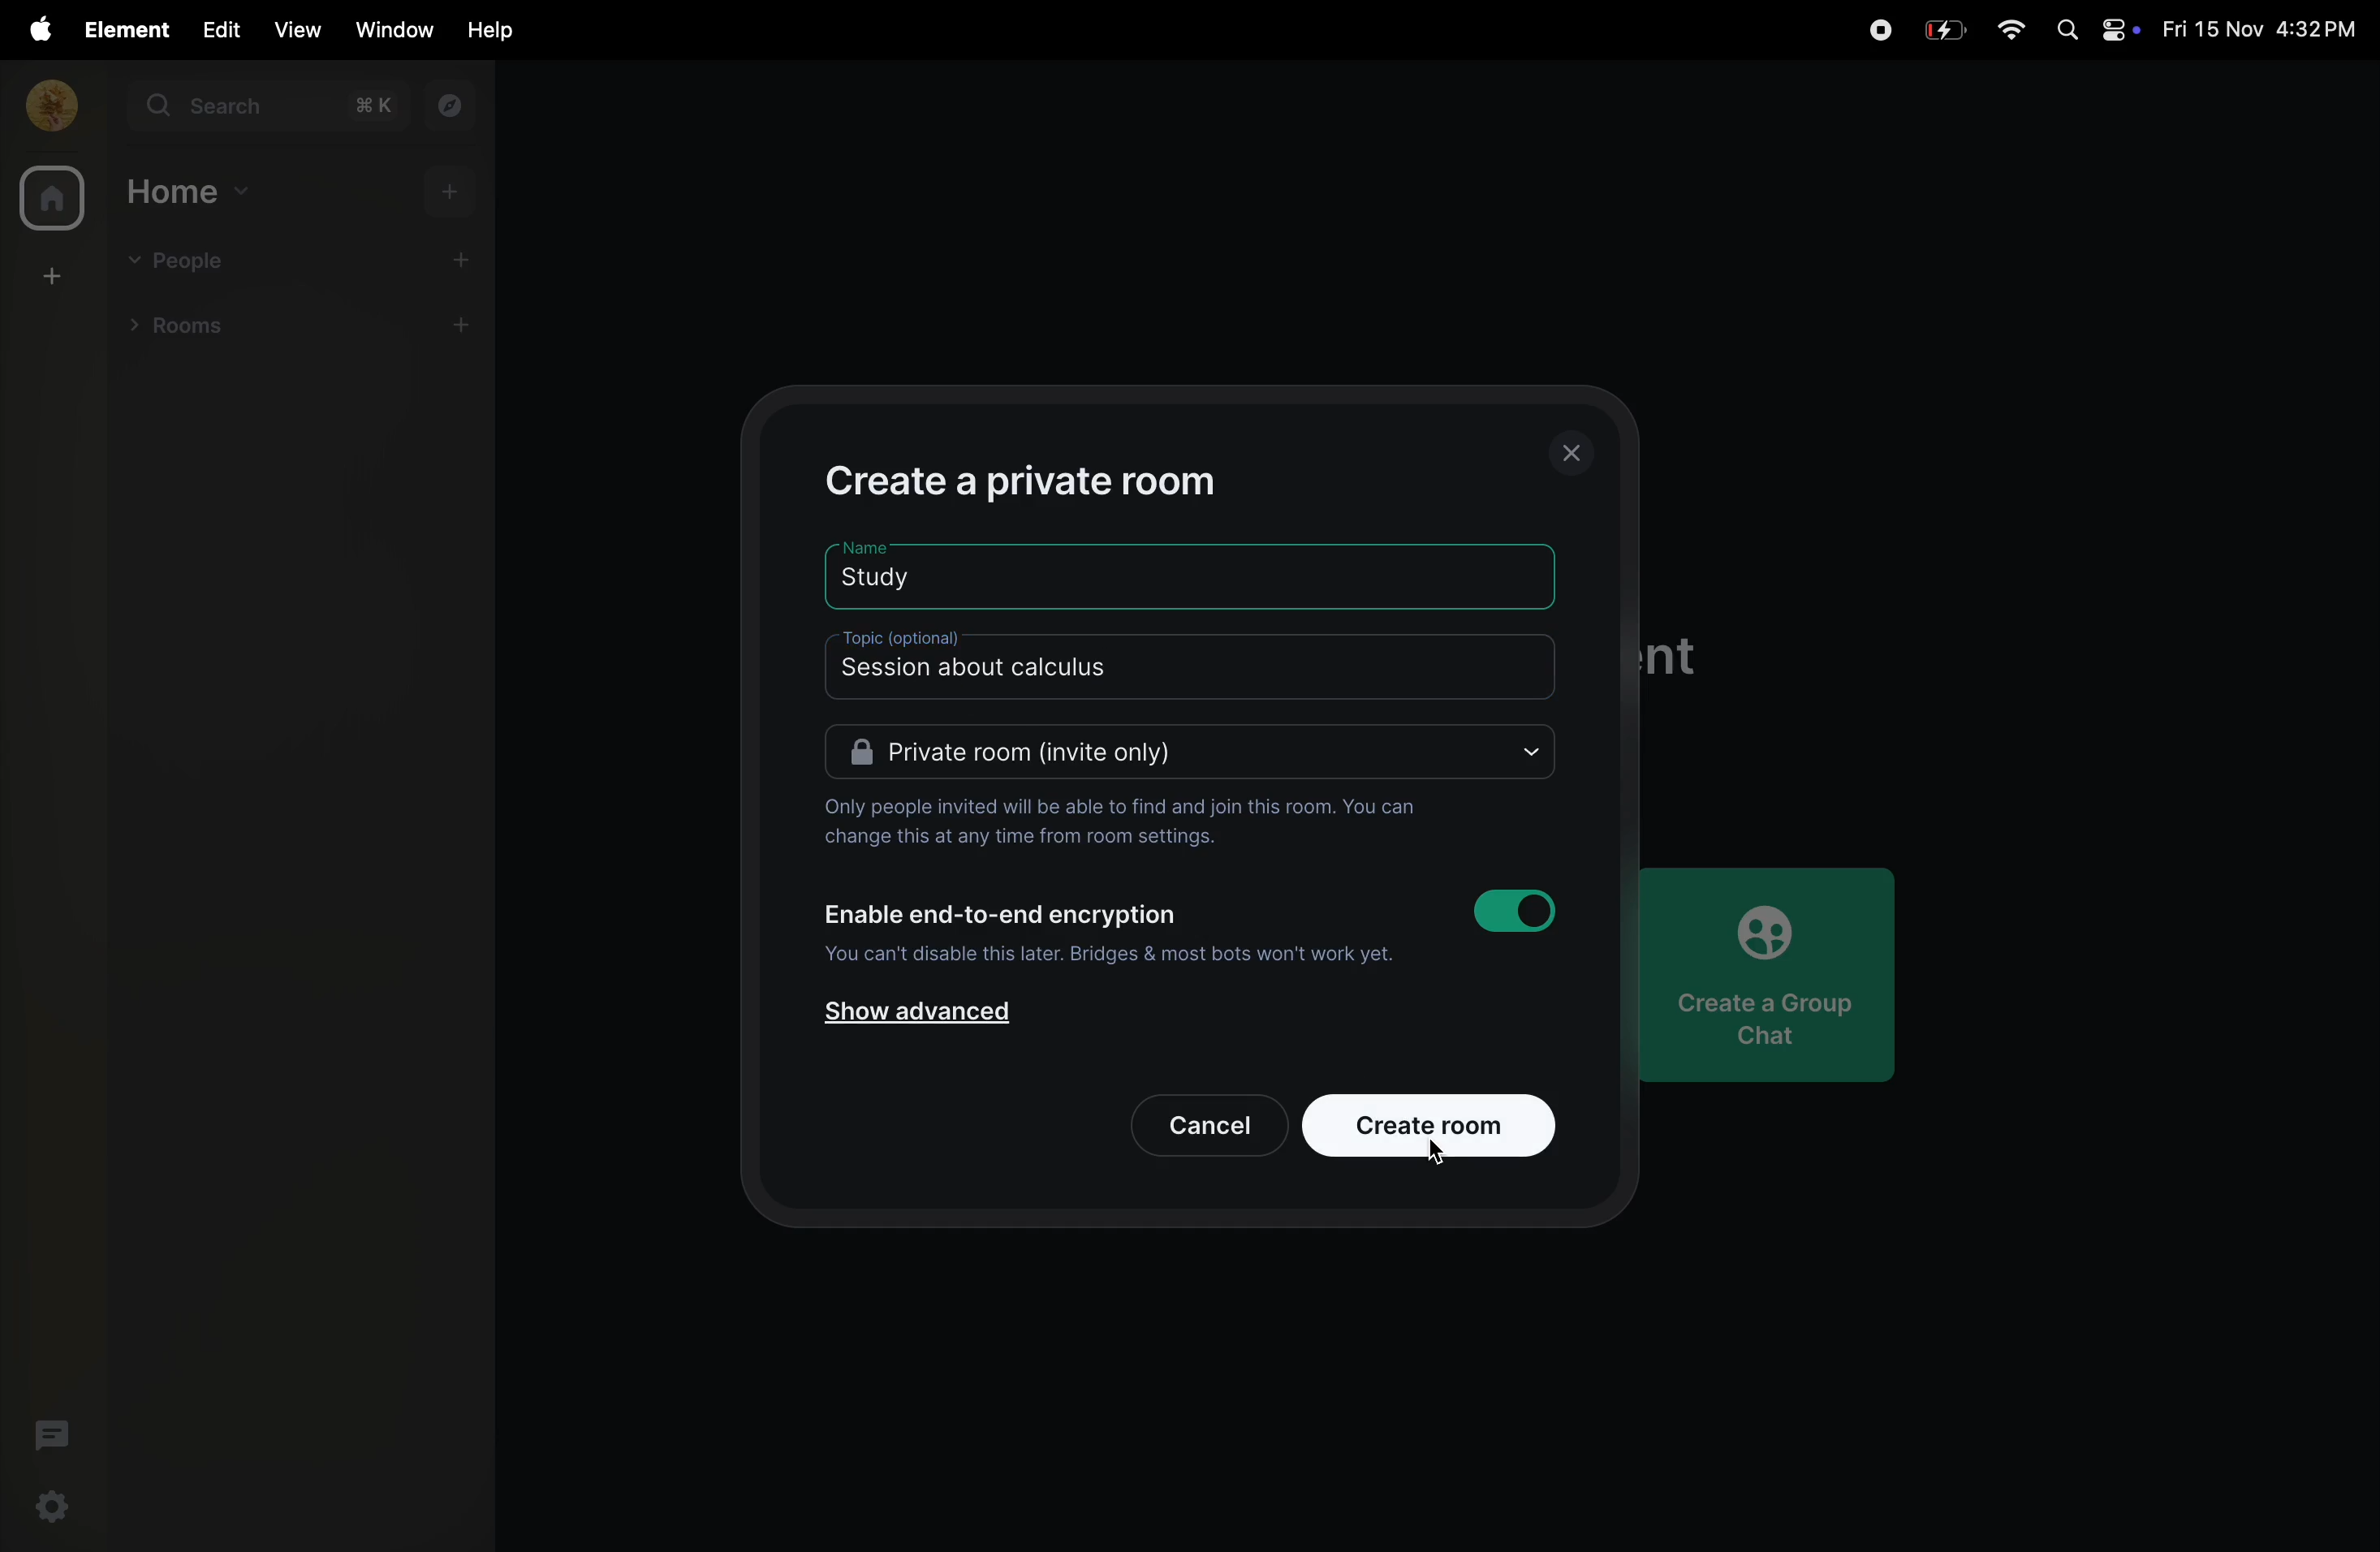 This screenshot has height=1552, width=2380. Describe the element at coordinates (911, 573) in the screenshot. I see `room name study` at that location.